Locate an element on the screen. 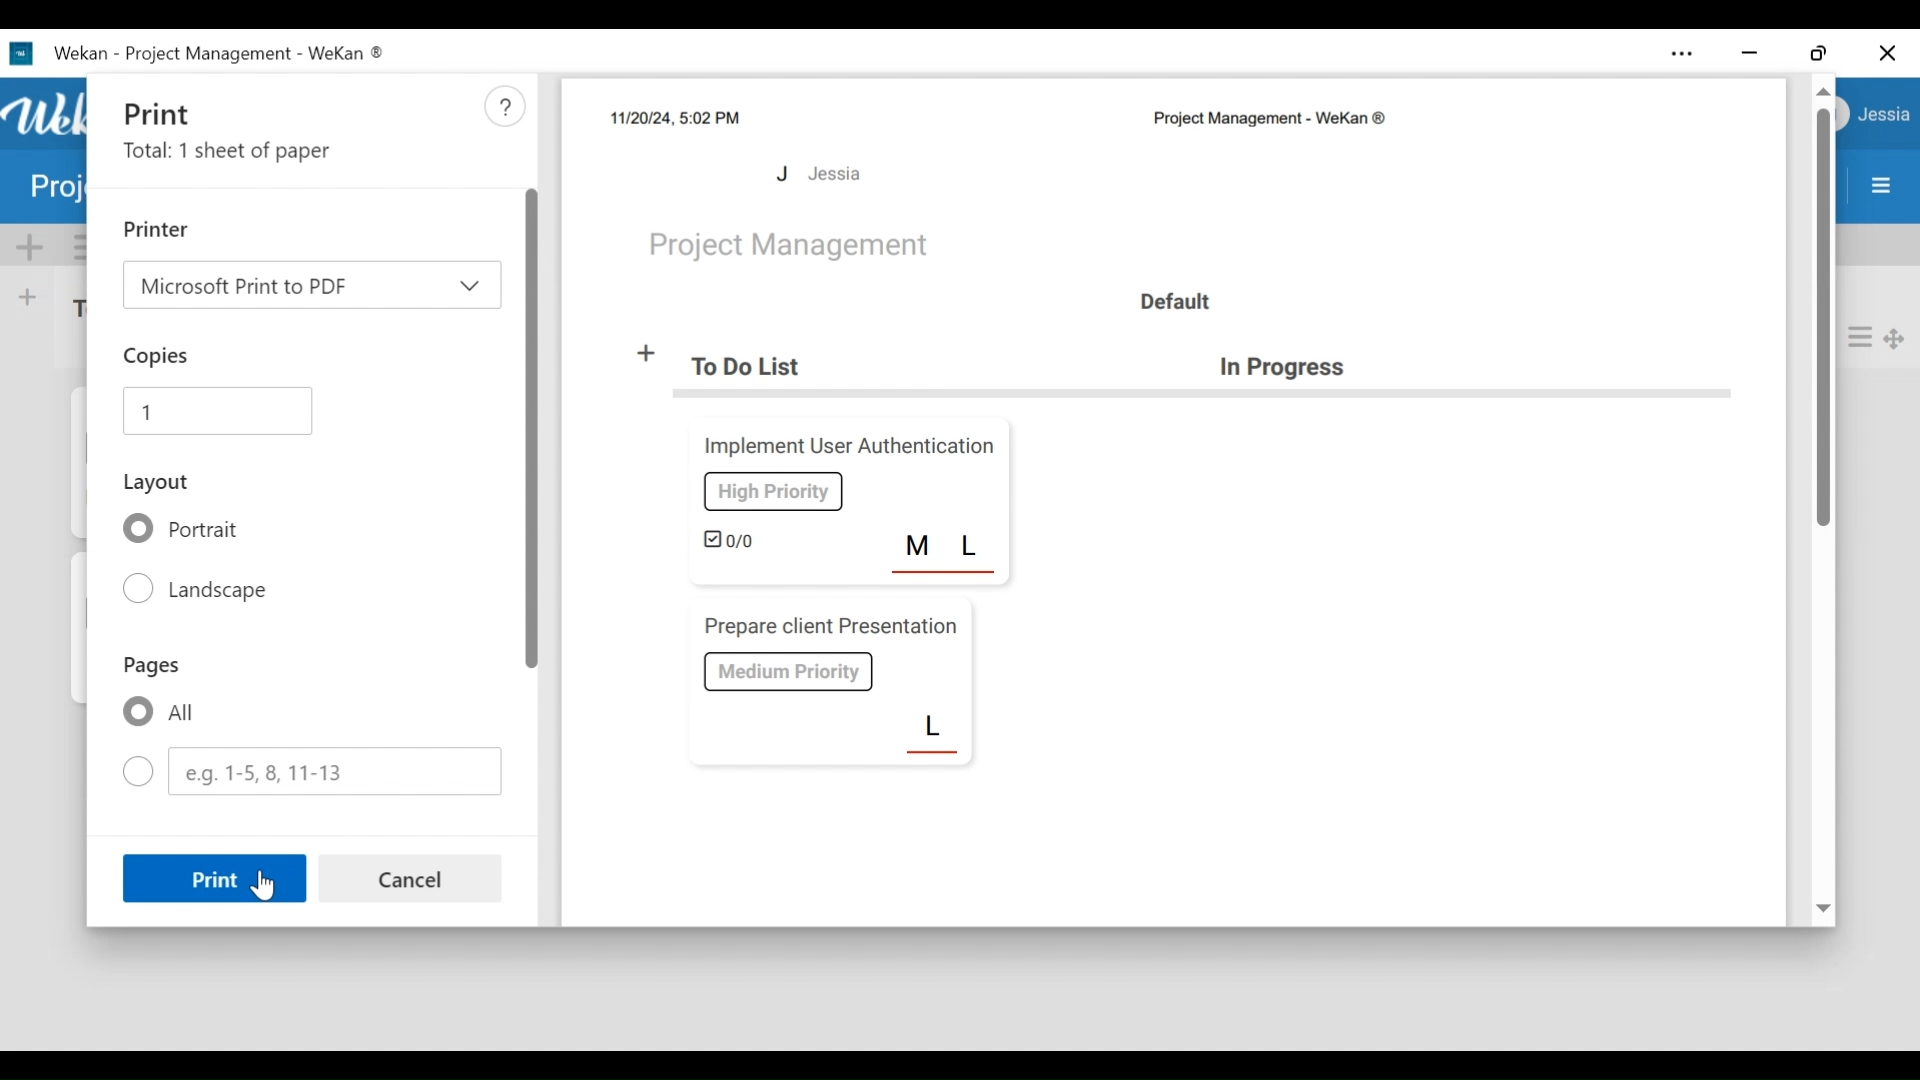 This screenshot has width=1920, height=1080. Board Title is located at coordinates (791, 246).